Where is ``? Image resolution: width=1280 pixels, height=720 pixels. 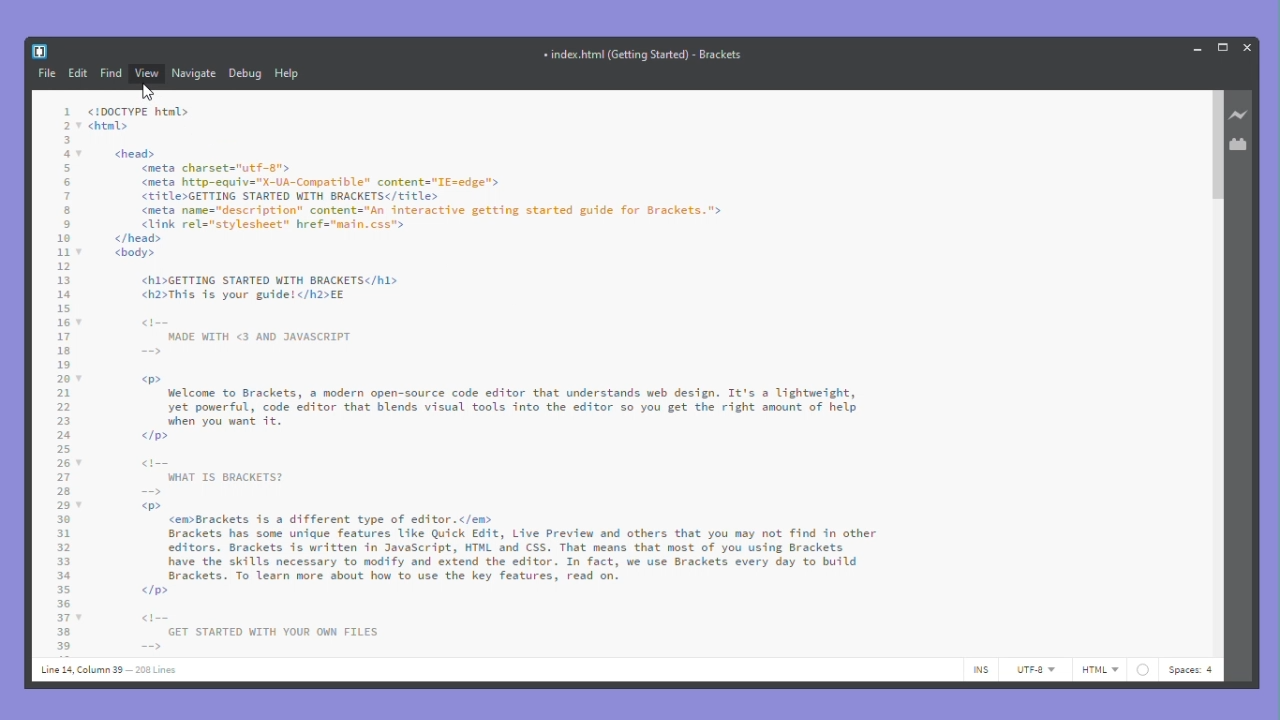  is located at coordinates (1198, 48).